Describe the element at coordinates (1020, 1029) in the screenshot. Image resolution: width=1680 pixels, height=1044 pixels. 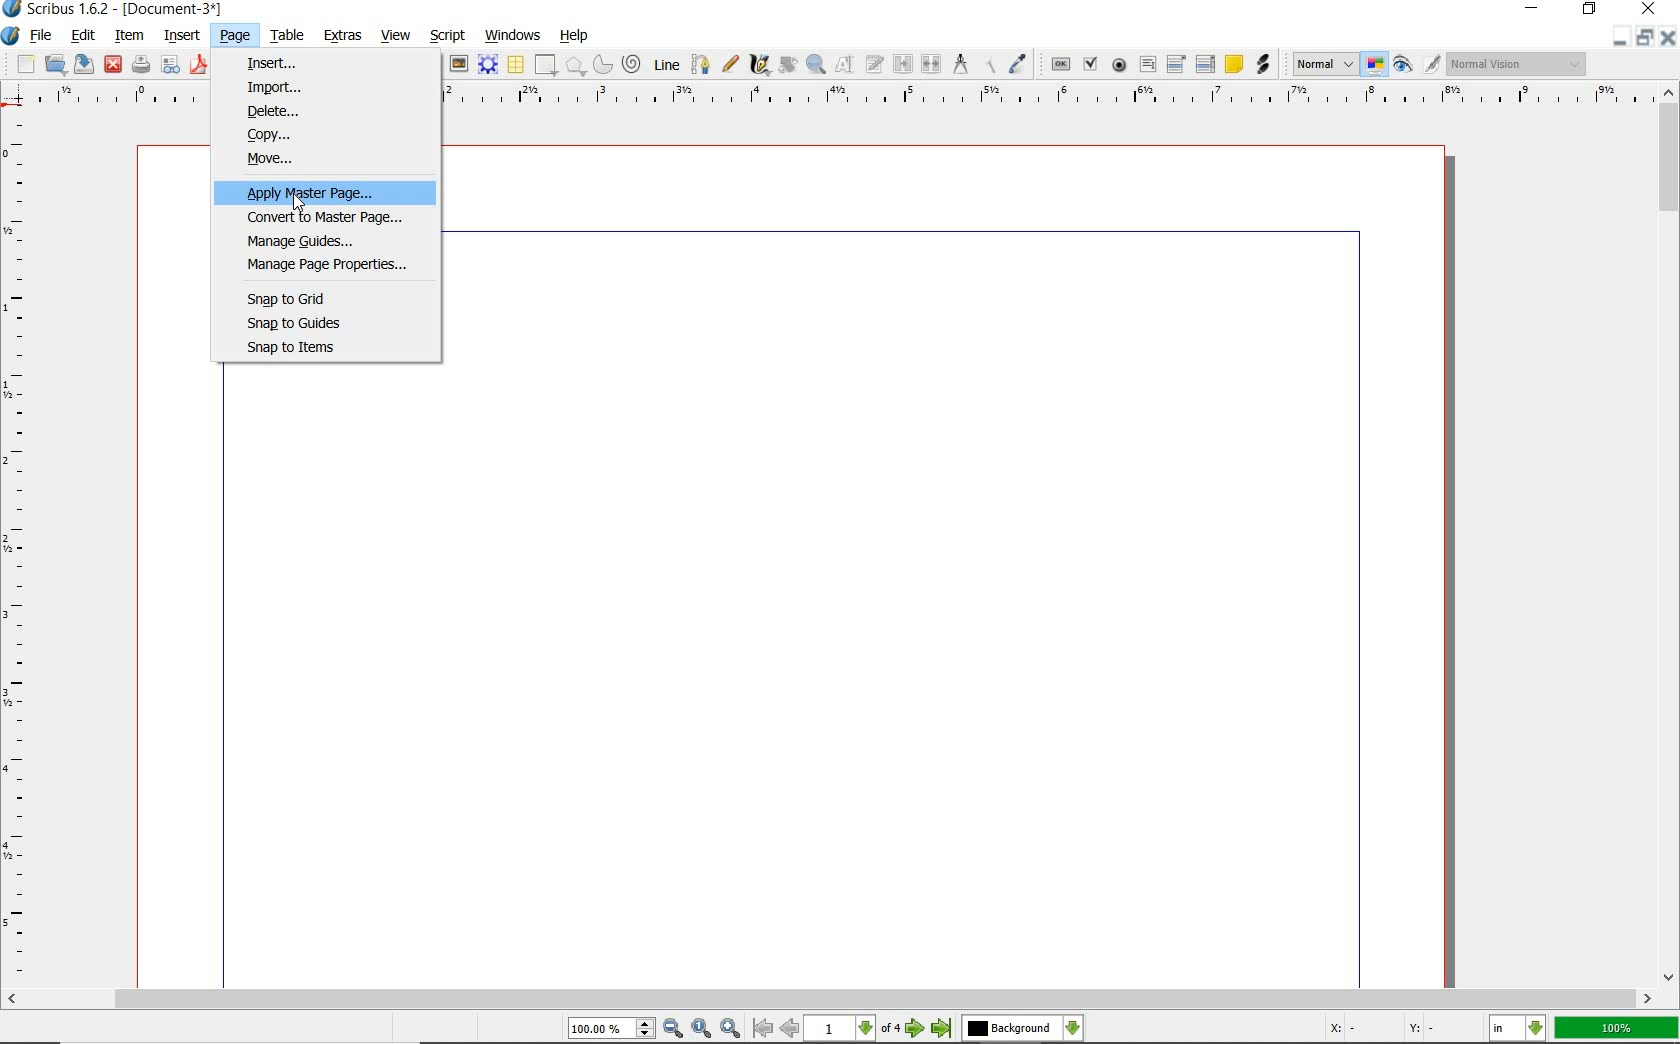
I see `select the current layer` at that location.